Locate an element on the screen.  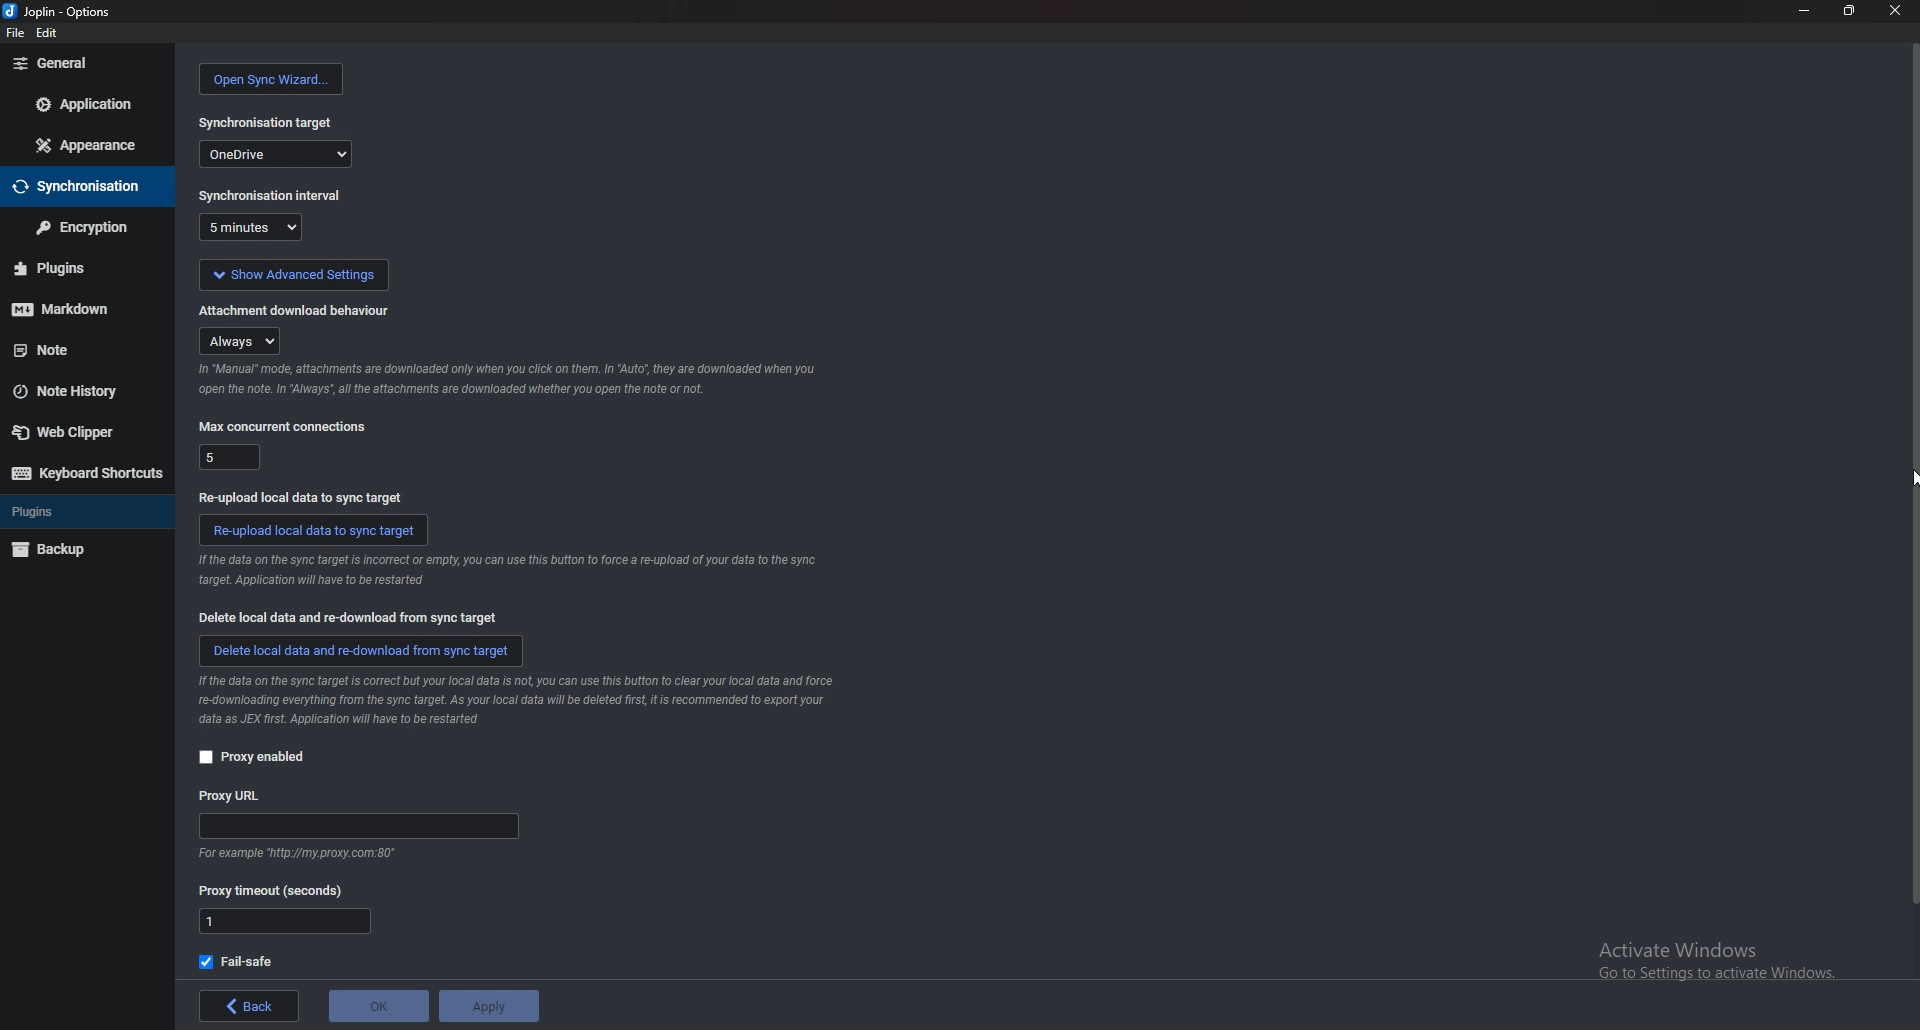
proxy enabled is located at coordinates (258, 758).